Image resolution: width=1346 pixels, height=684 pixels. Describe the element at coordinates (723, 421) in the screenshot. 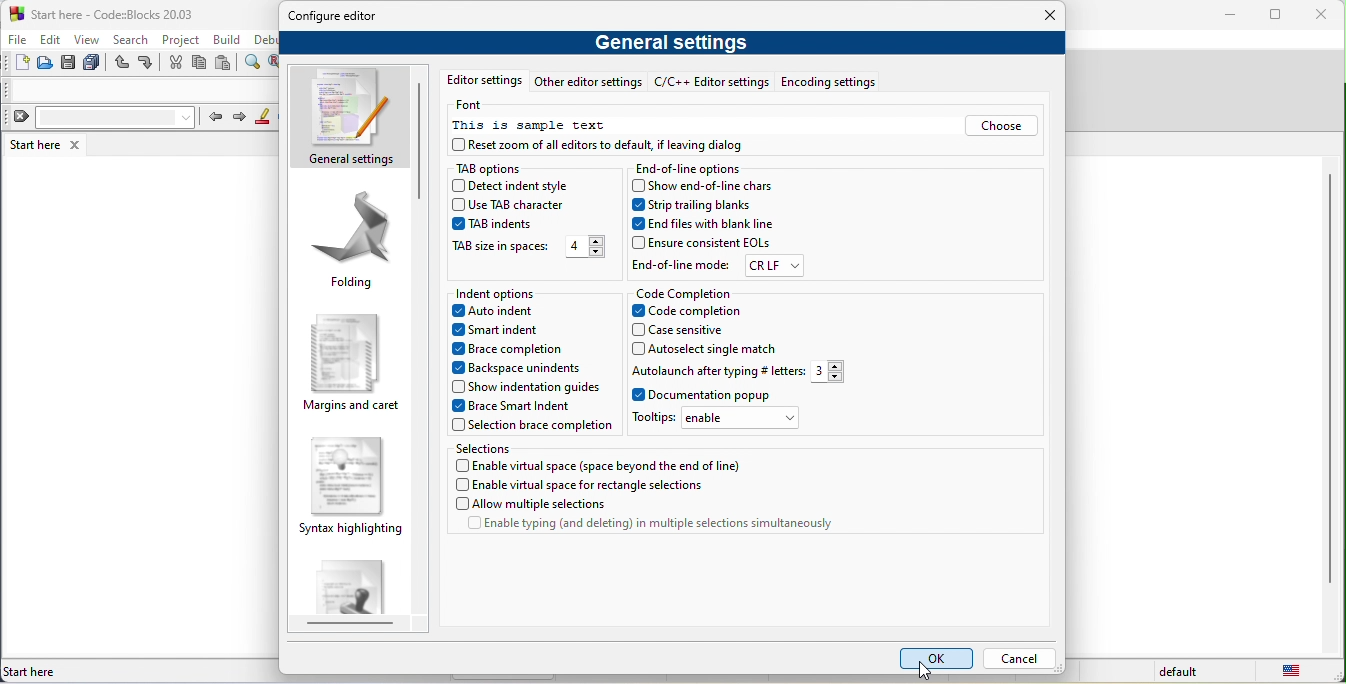

I see `tooltips enable` at that location.